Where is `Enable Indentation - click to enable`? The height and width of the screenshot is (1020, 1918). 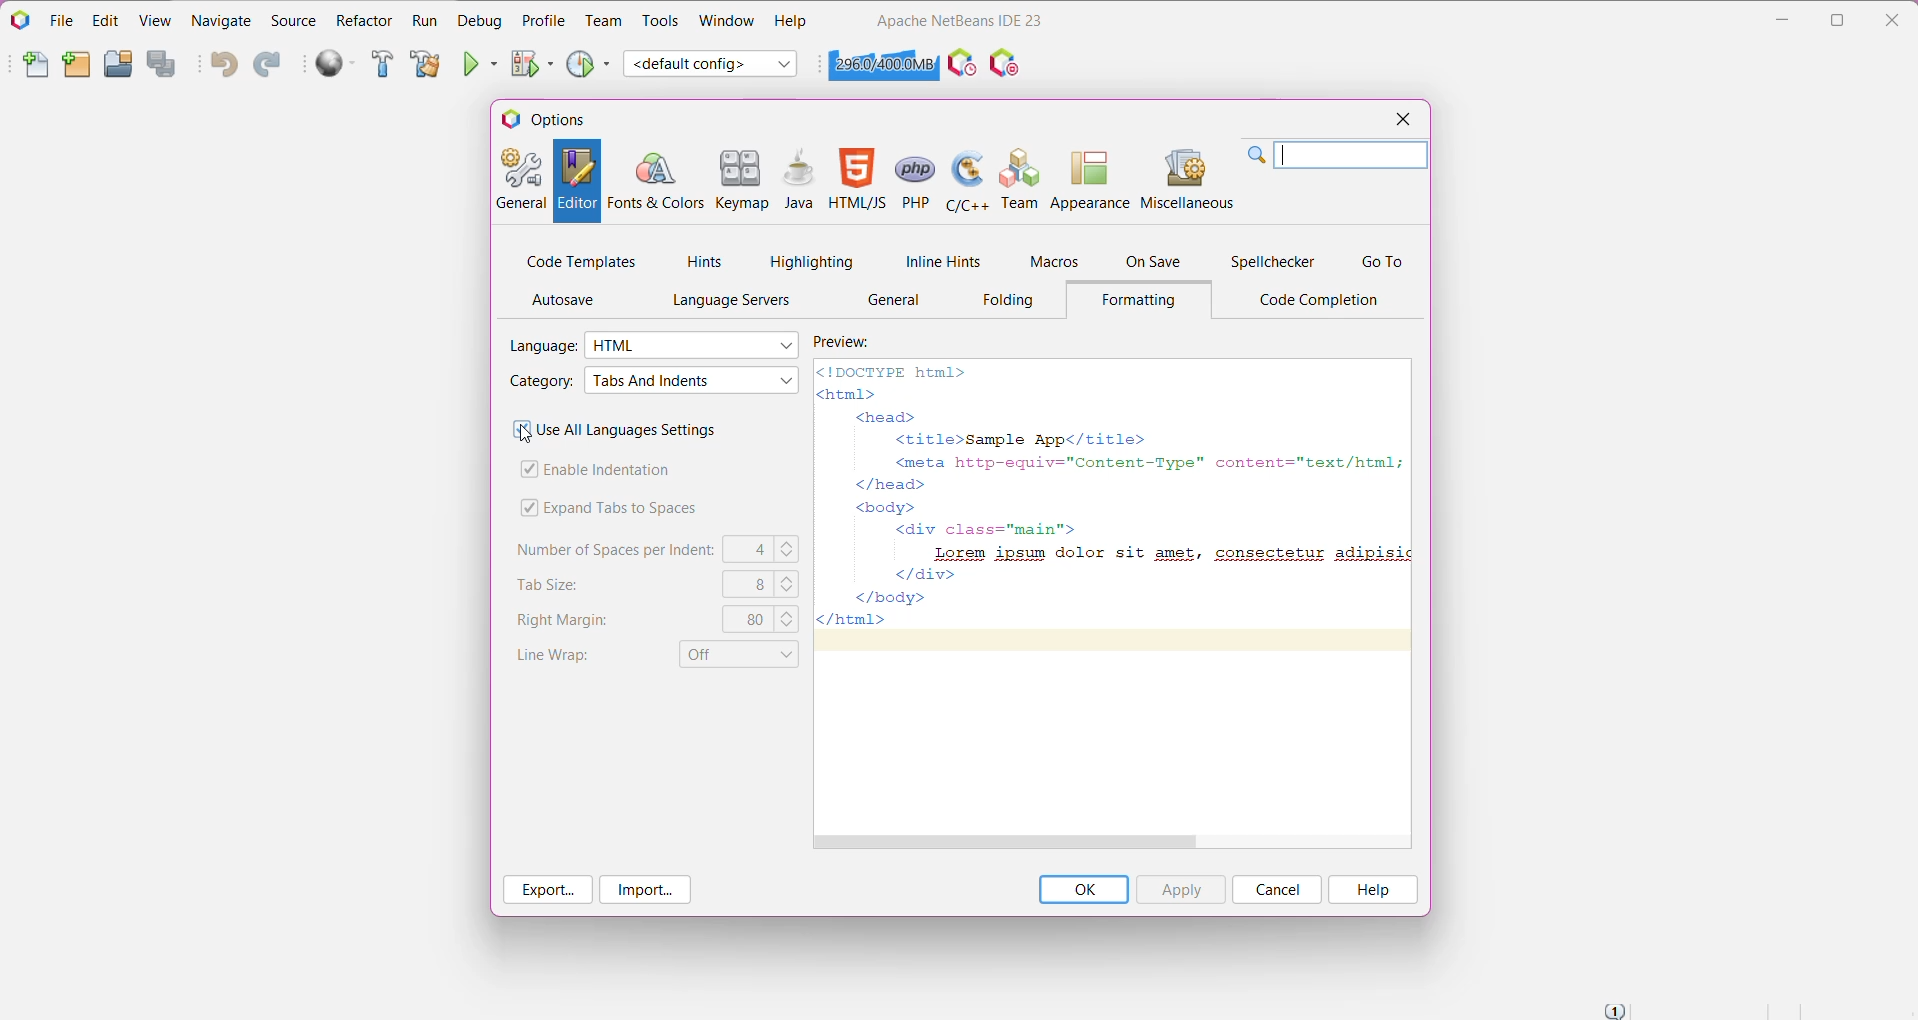 Enable Indentation - click to enable is located at coordinates (607, 470).